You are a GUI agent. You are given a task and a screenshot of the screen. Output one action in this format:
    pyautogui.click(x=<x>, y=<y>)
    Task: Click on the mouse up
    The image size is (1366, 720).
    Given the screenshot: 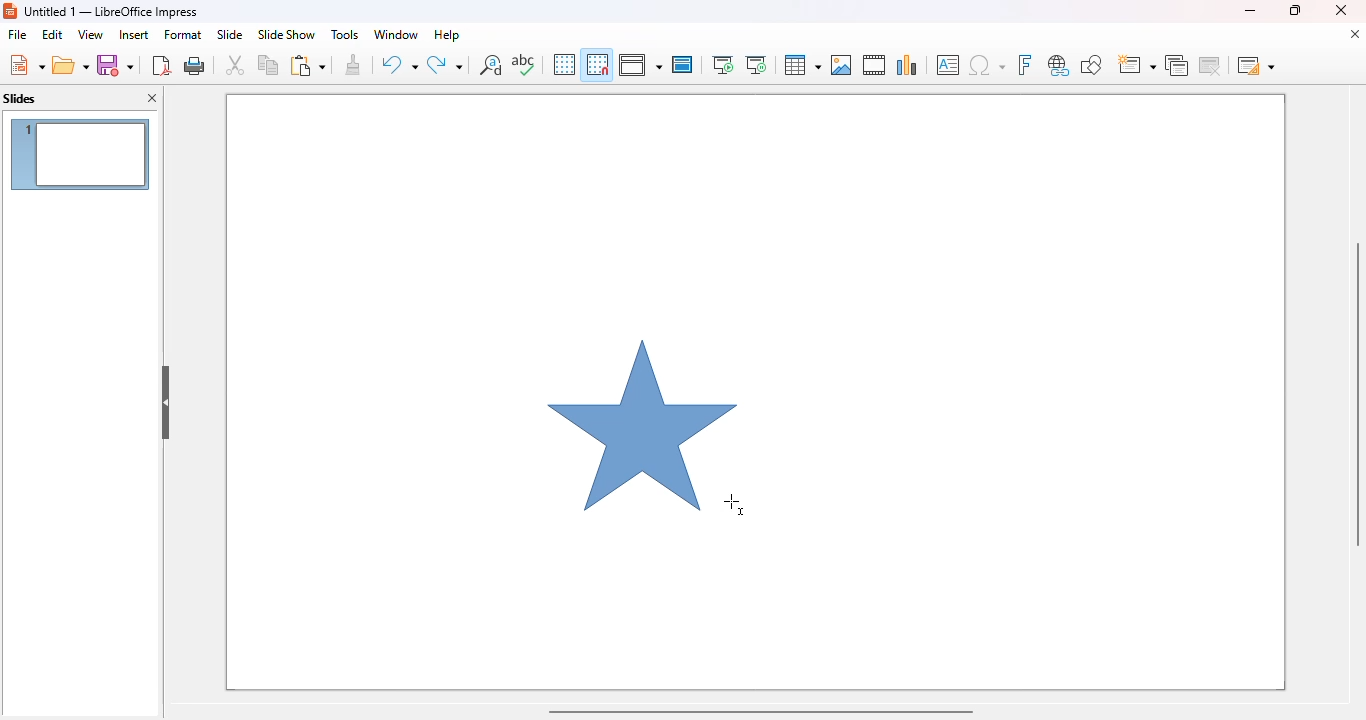 What is the action you would take?
    pyautogui.click(x=735, y=506)
    